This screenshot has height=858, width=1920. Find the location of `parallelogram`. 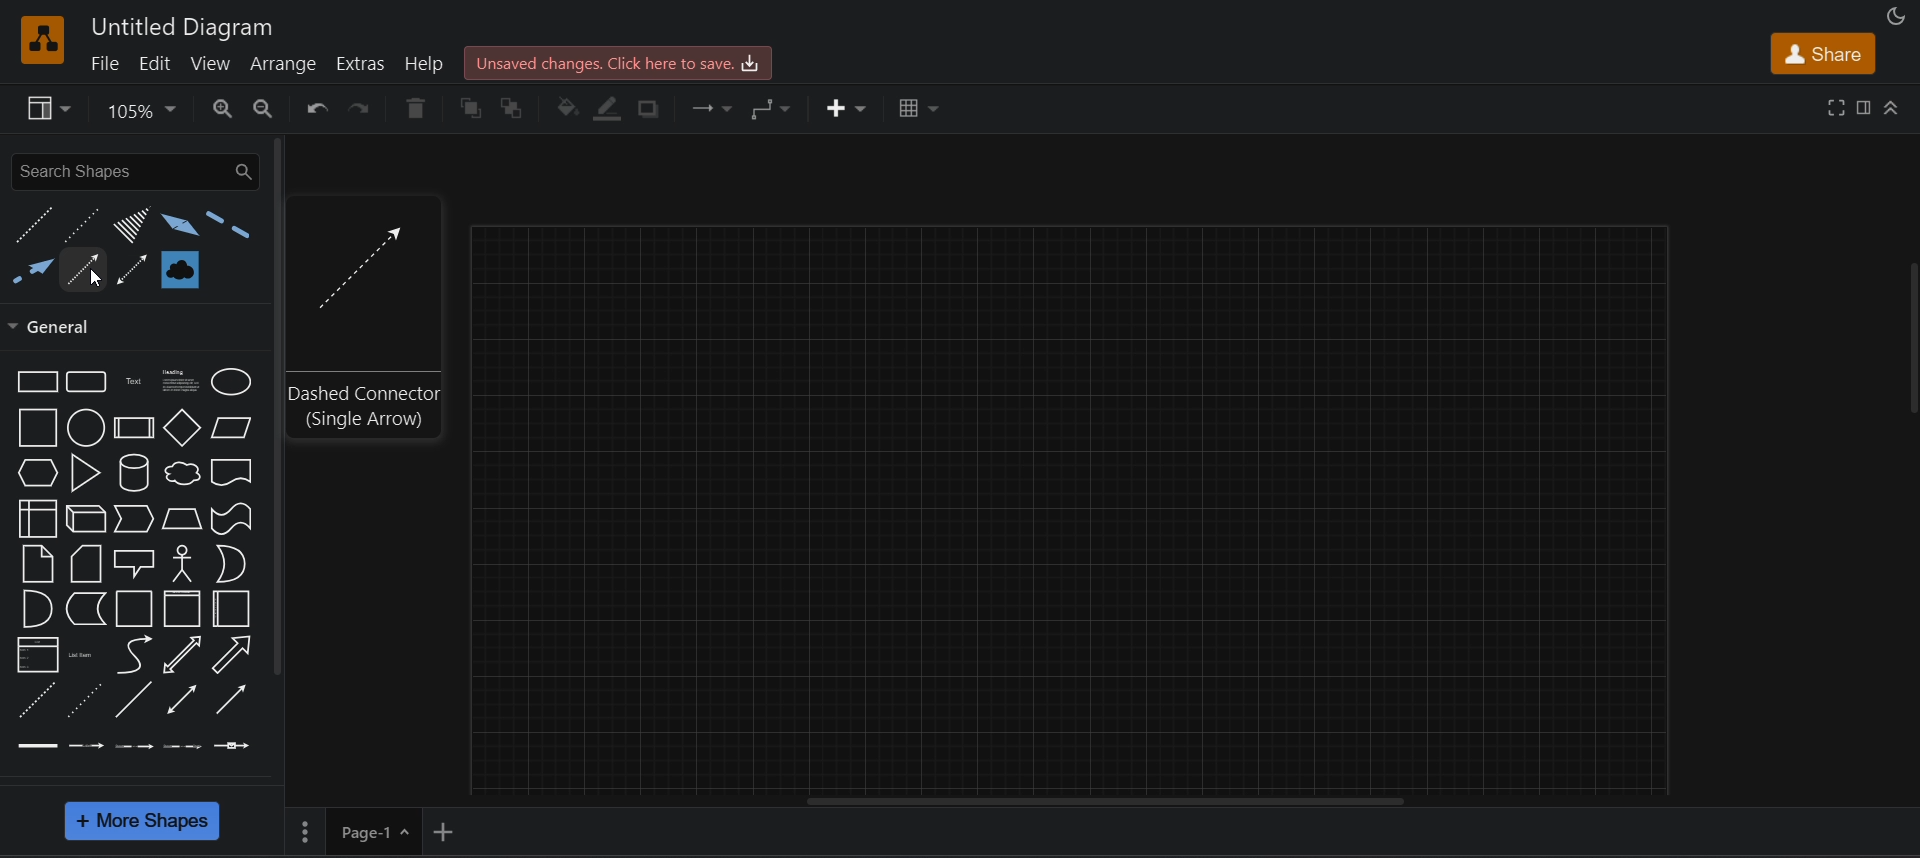

parallelogram is located at coordinates (230, 427).